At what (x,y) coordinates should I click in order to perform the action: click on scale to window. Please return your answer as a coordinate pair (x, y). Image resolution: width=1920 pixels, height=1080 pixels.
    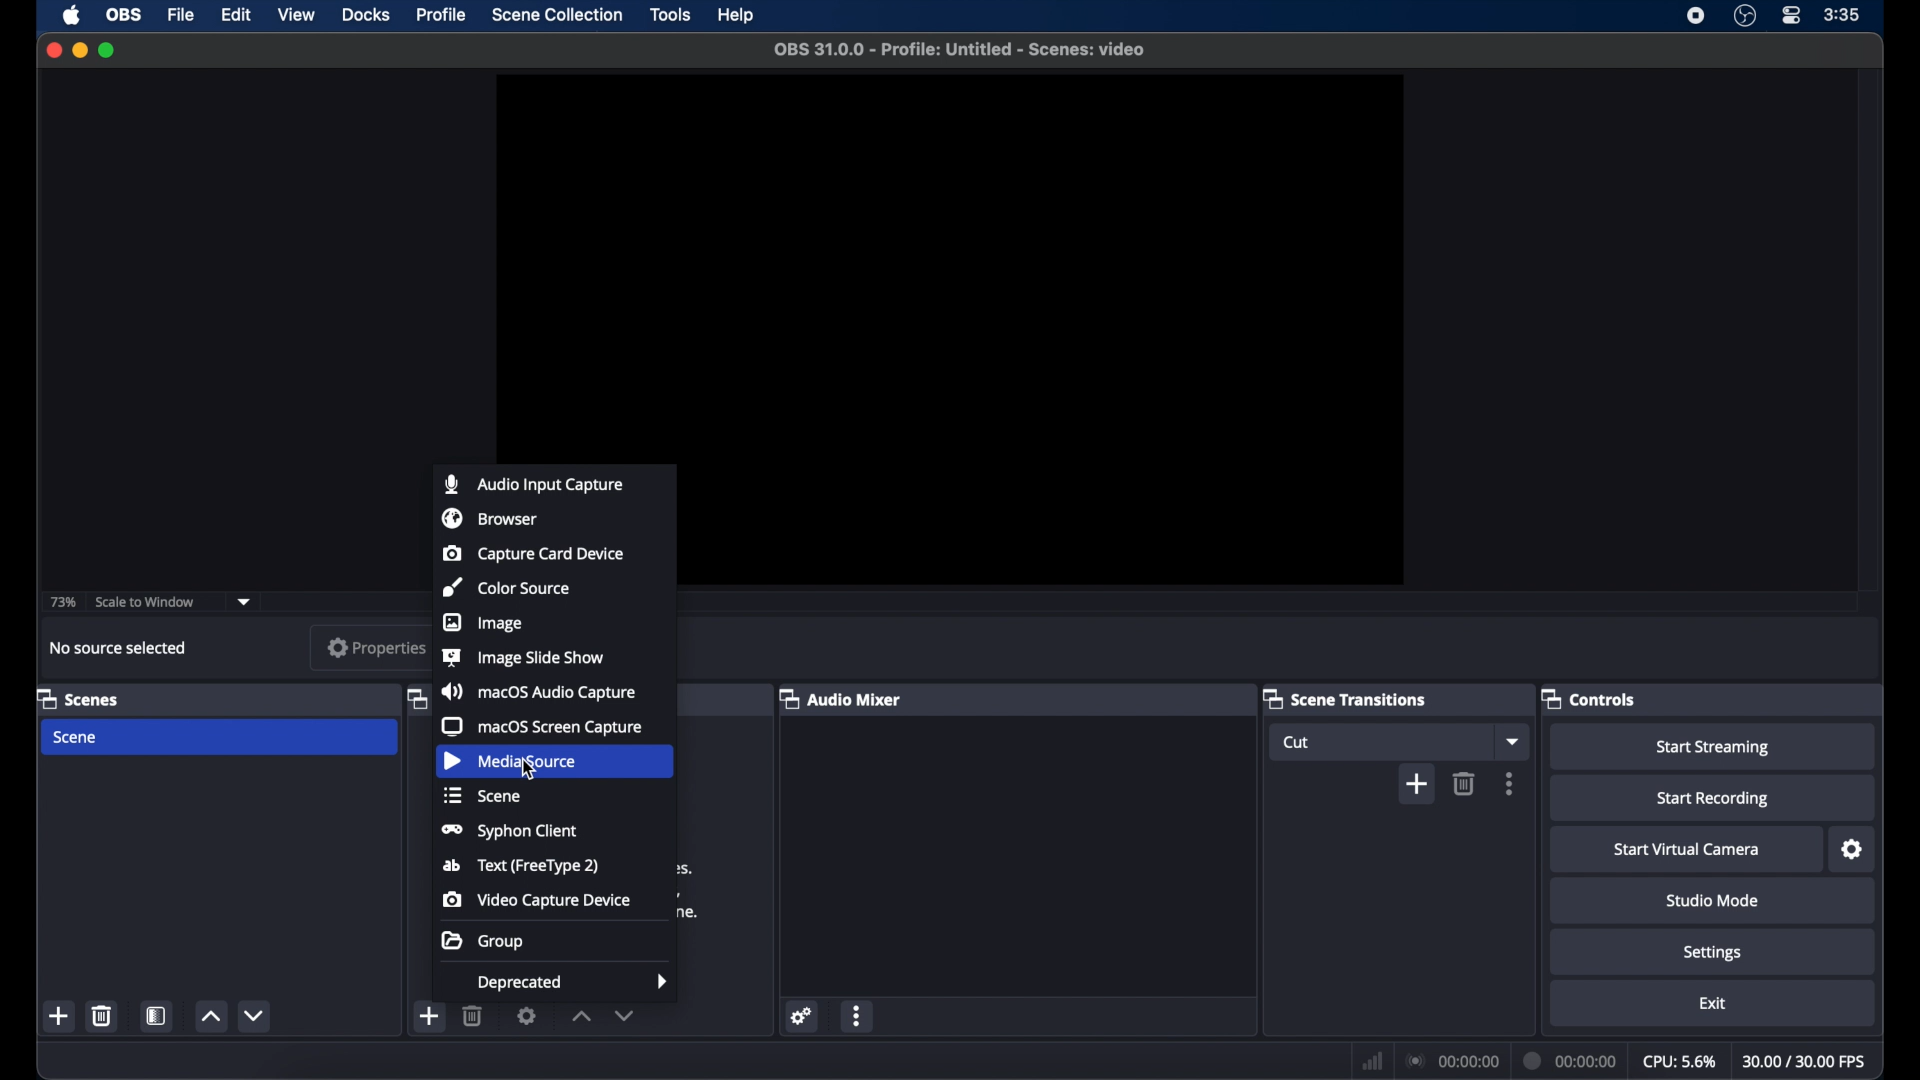
    Looking at the image, I should click on (145, 601).